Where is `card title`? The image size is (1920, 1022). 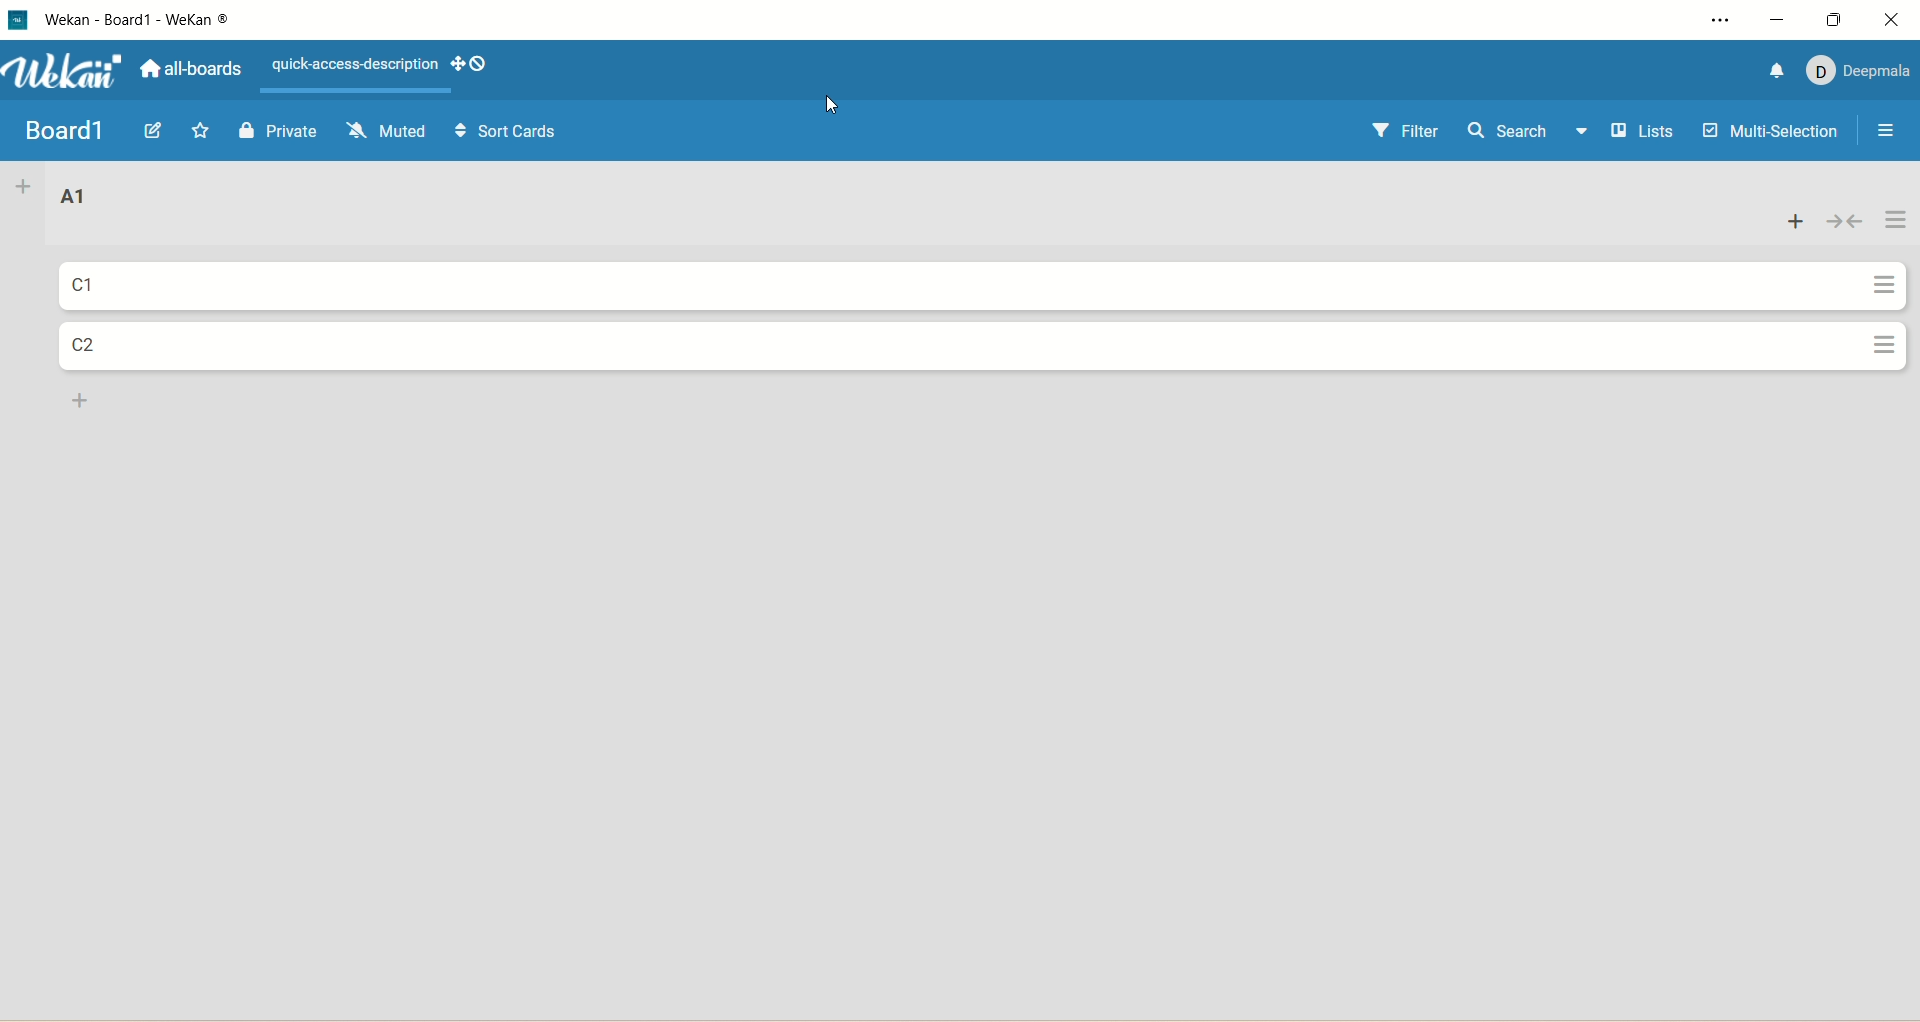
card title is located at coordinates (88, 345).